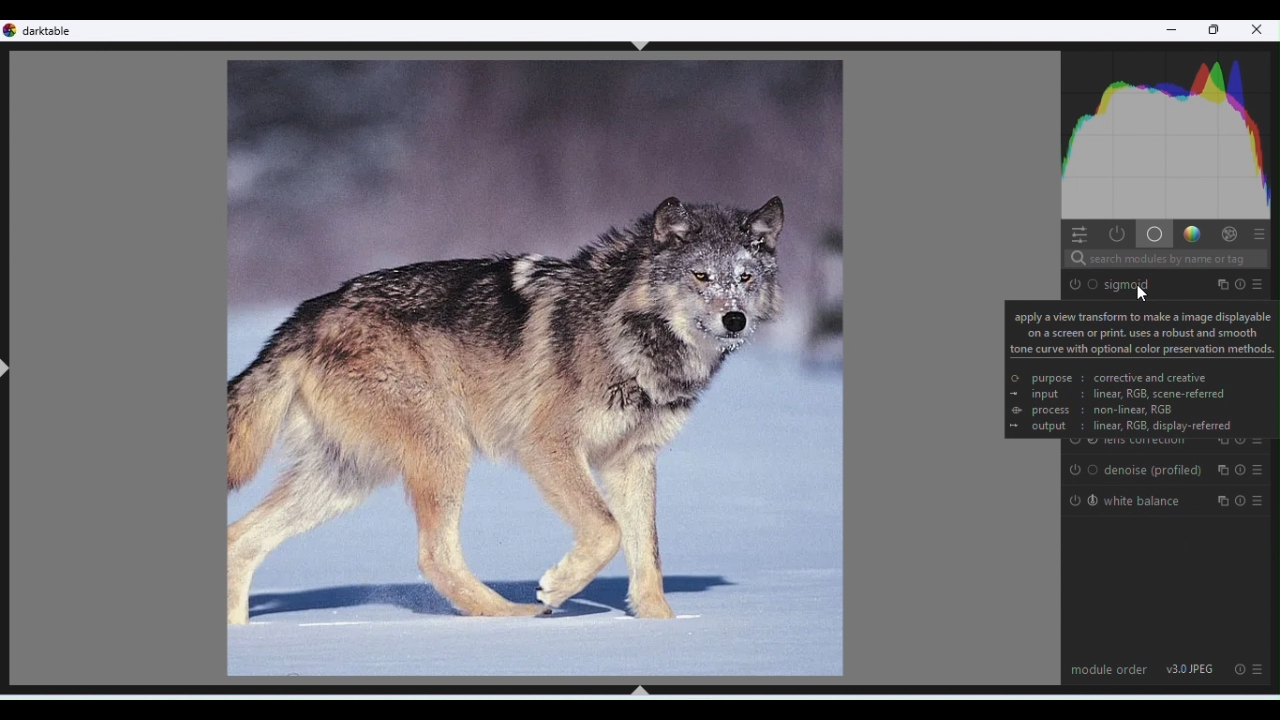  What do you see at coordinates (1168, 283) in the screenshot?
I see `Sigmoid` at bounding box center [1168, 283].